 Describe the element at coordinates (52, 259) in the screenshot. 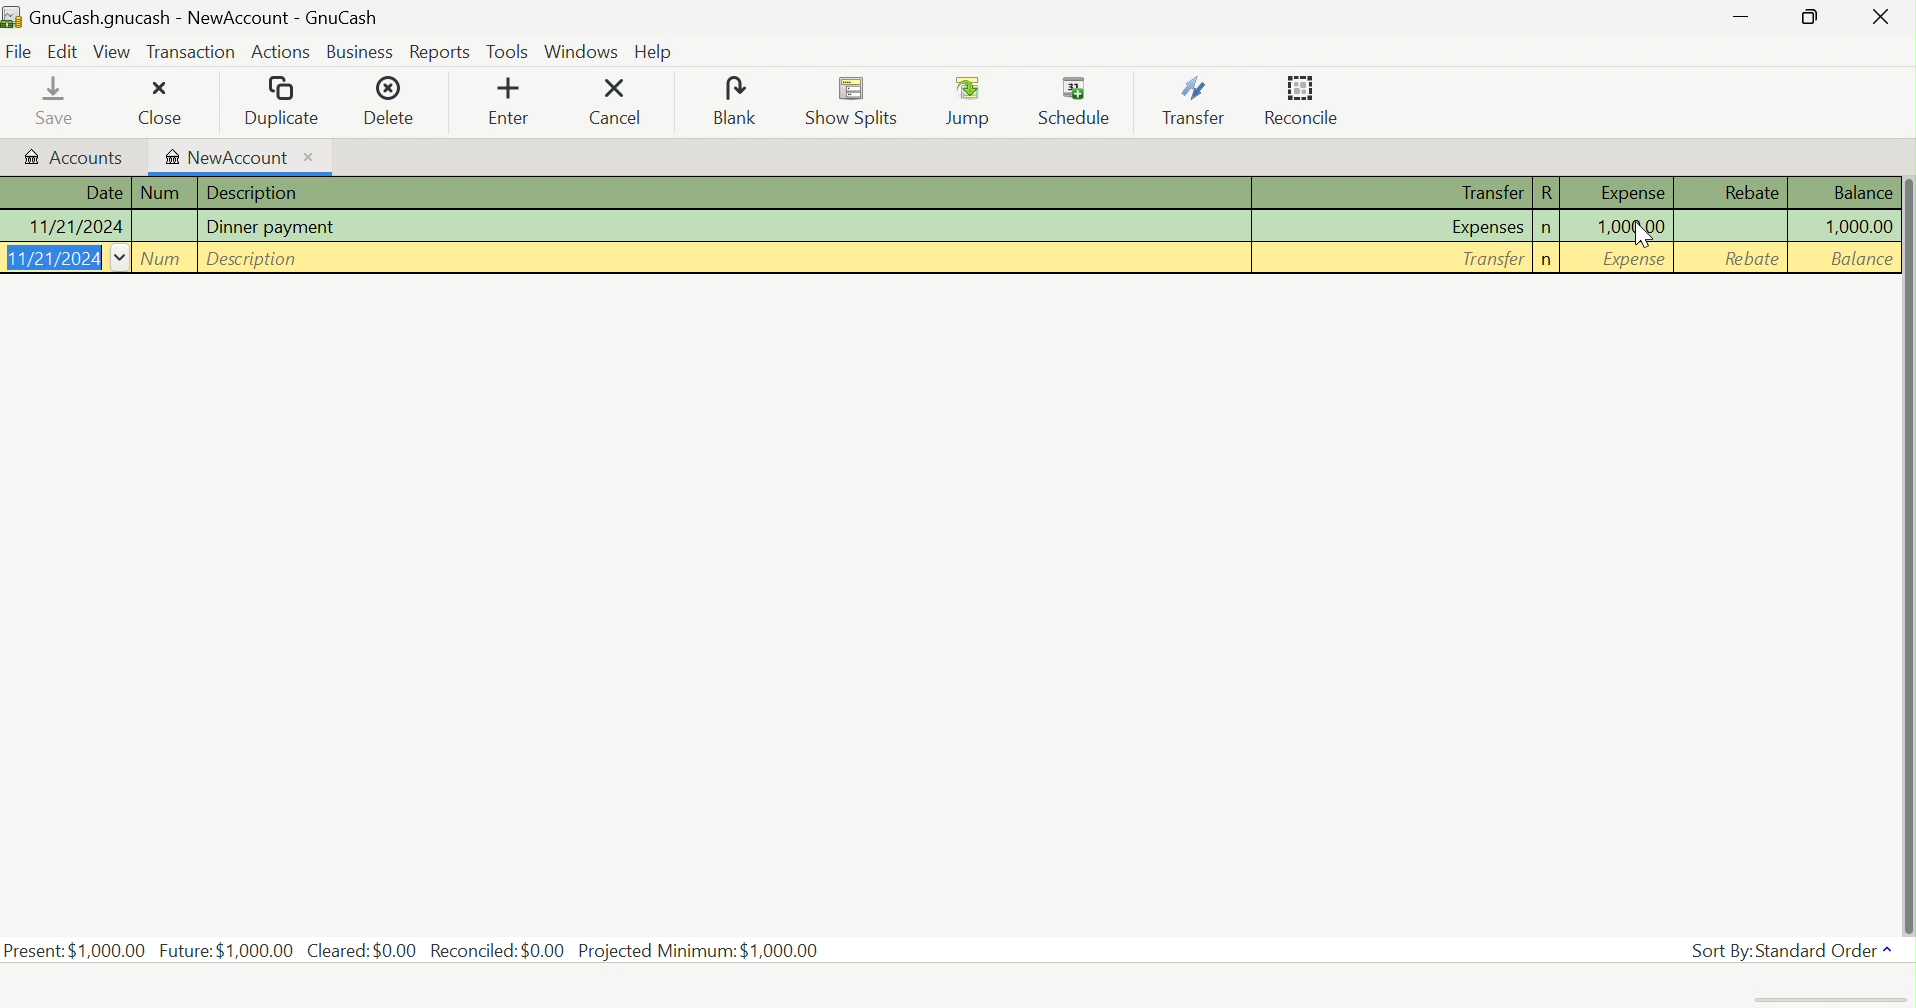

I see `11/21/2024` at that location.